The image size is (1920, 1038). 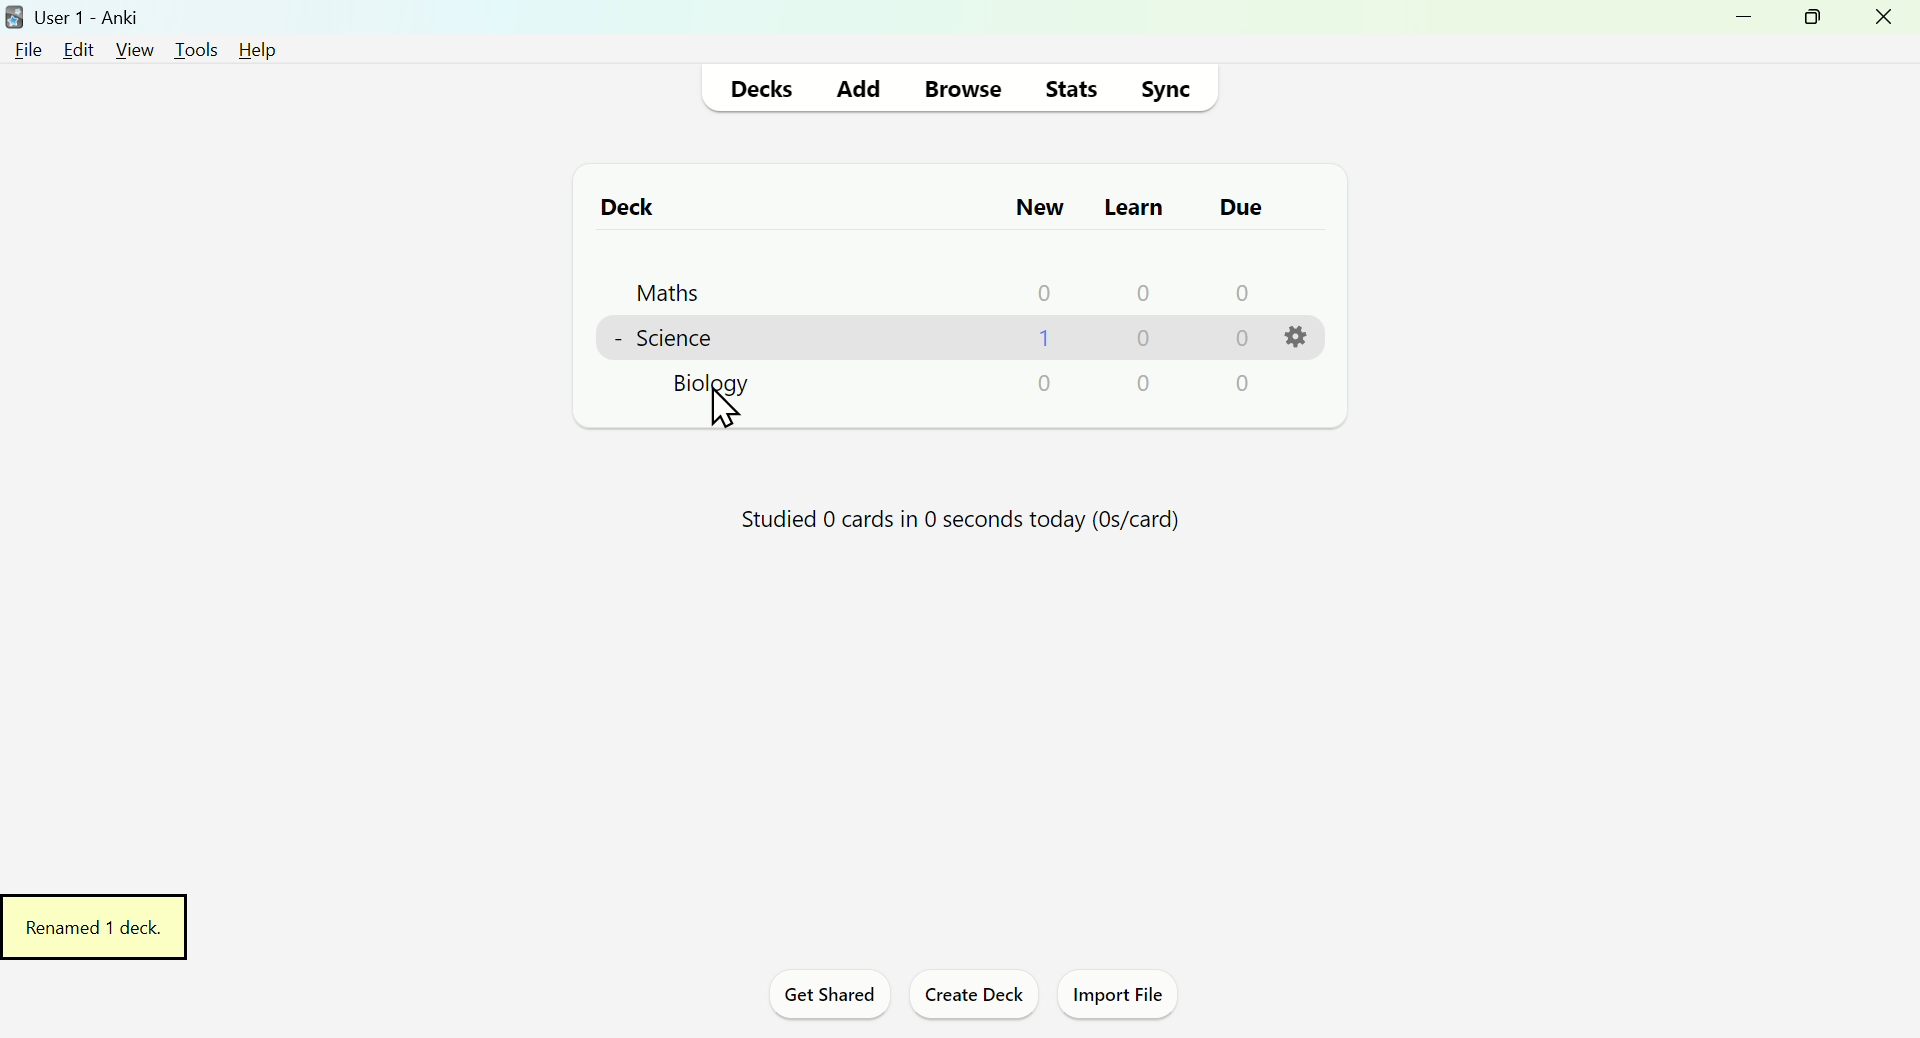 I want to click on Maths, so click(x=655, y=288).